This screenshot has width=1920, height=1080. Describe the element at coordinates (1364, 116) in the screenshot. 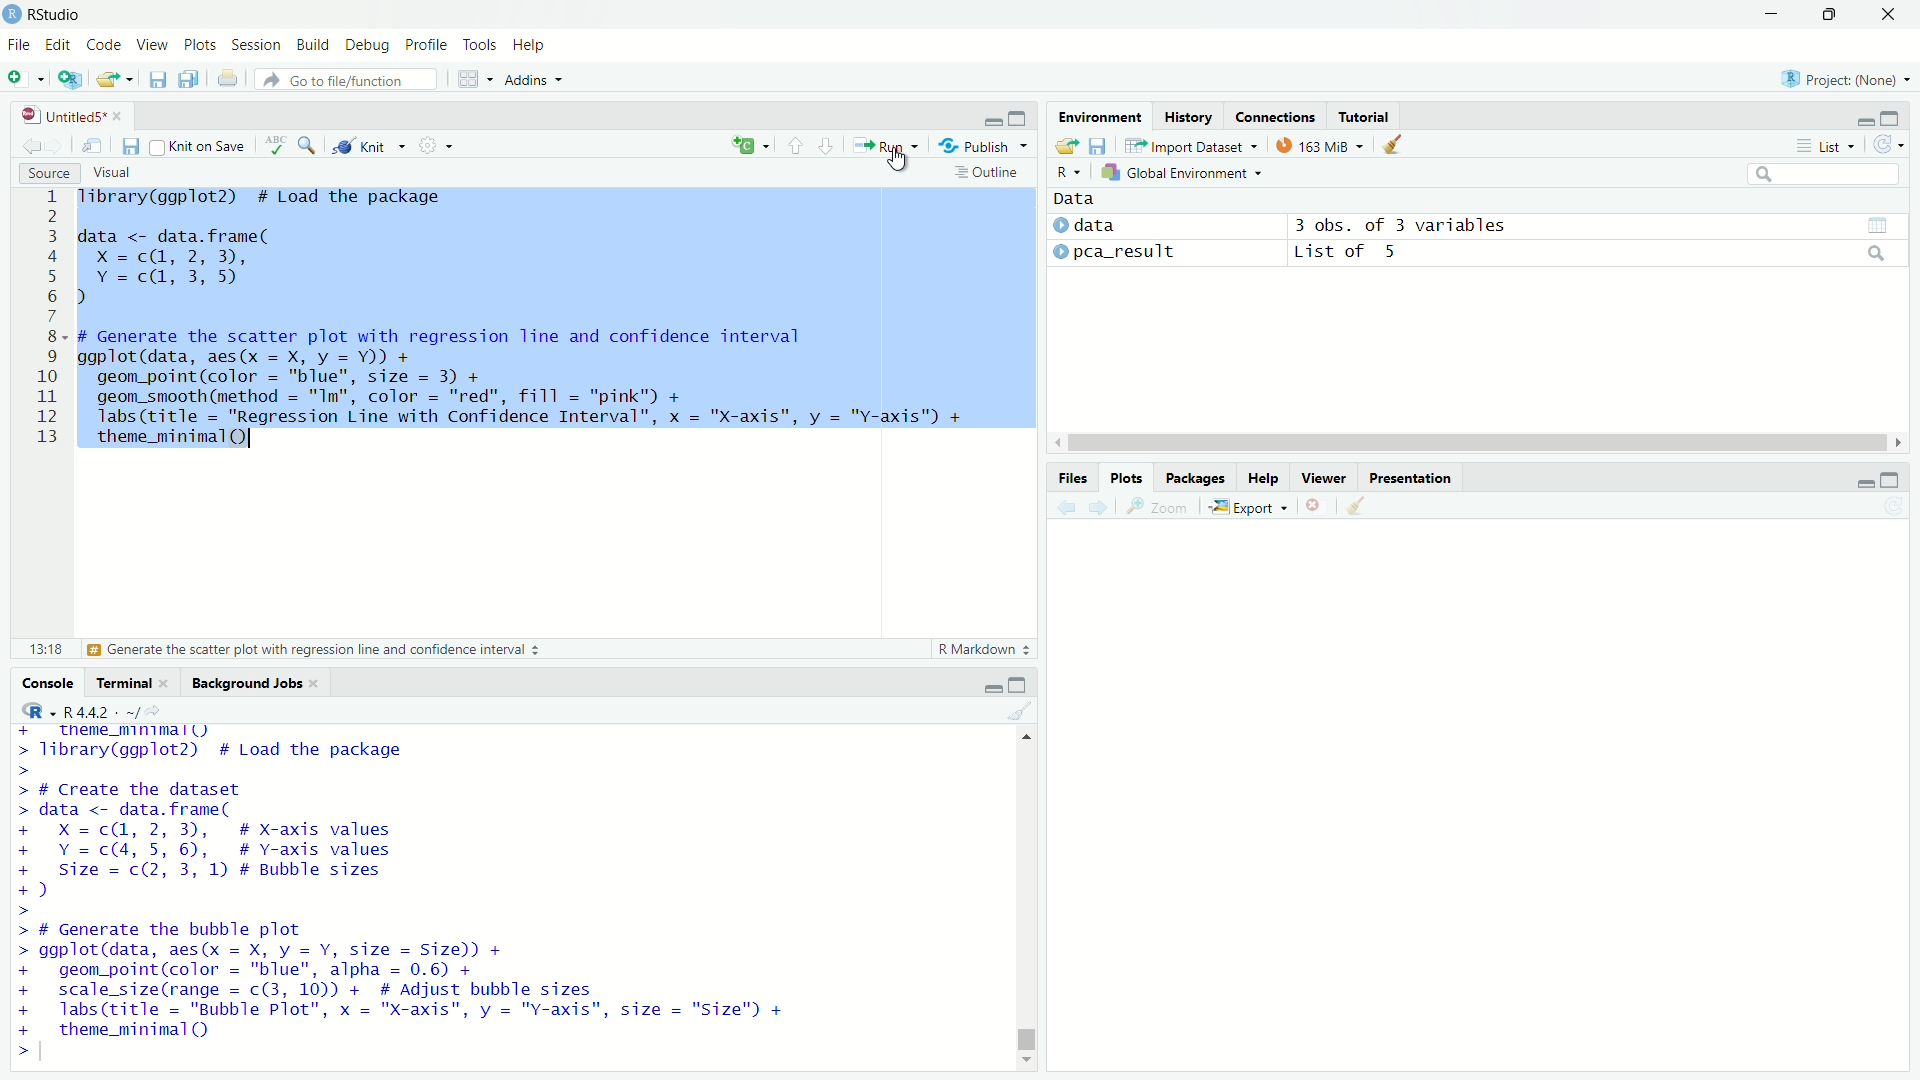

I see `Tutorial` at that location.